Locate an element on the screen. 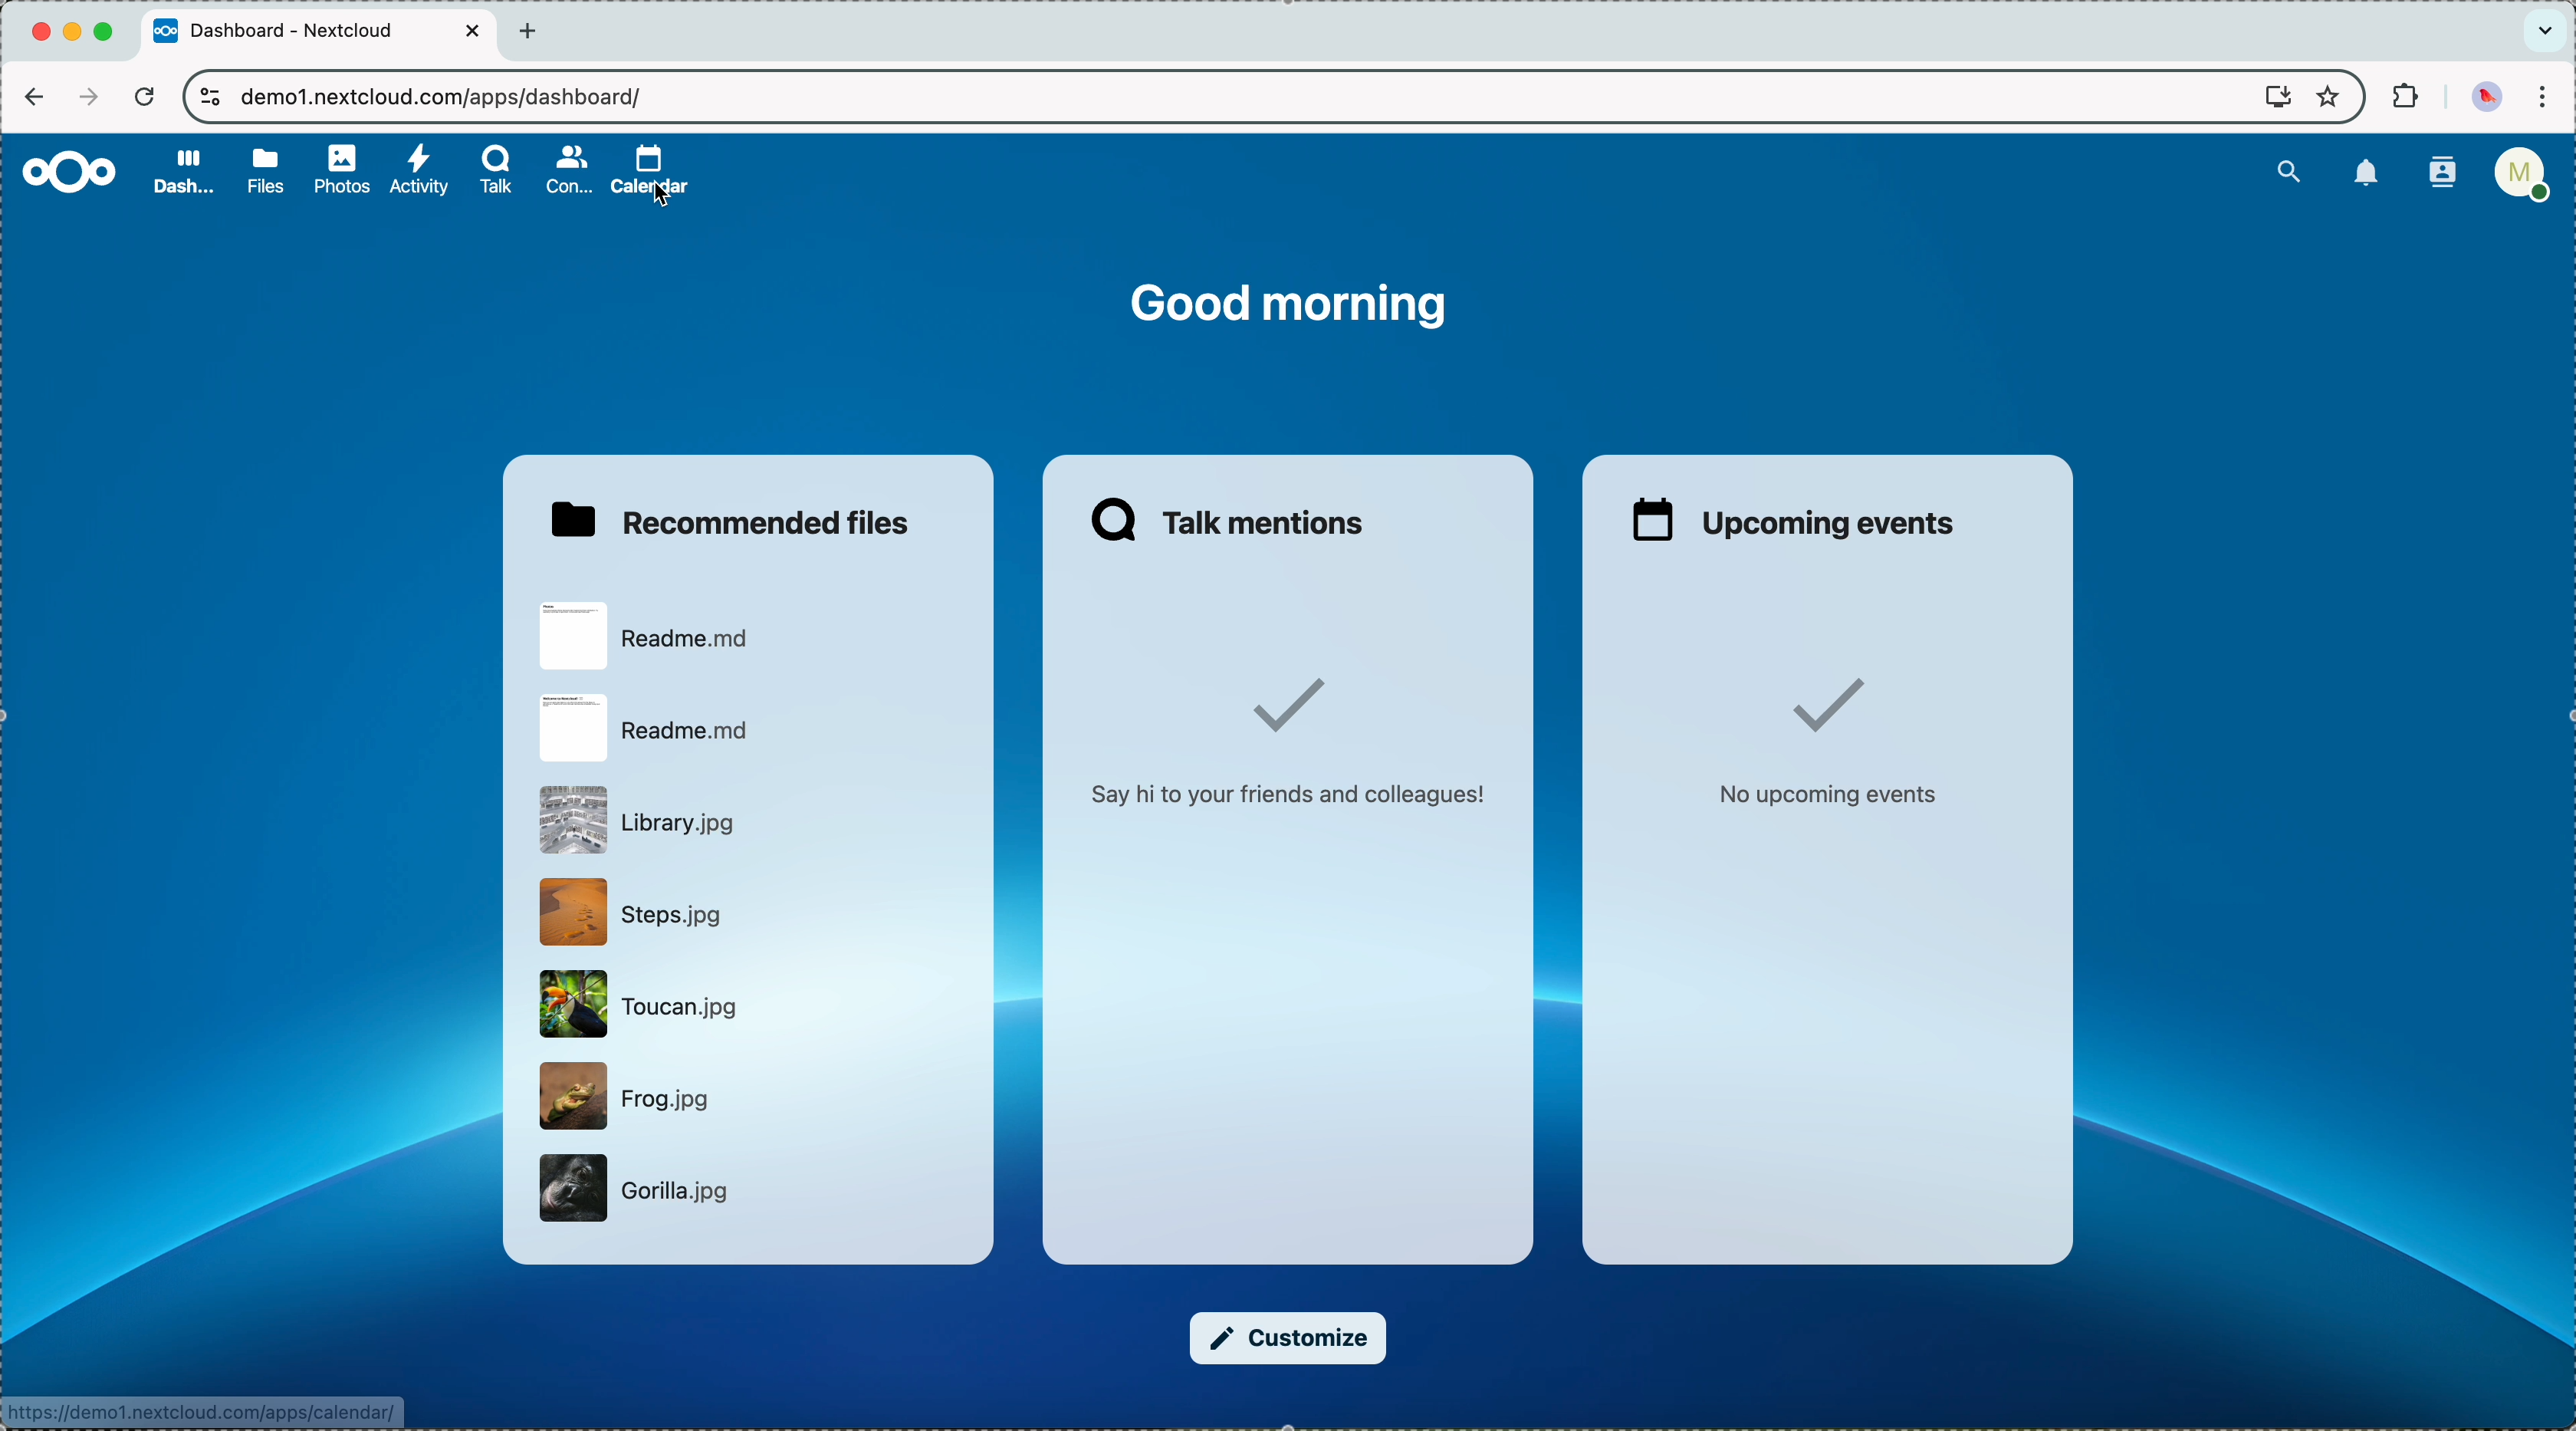  extensions is located at coordinates (2402, 98).